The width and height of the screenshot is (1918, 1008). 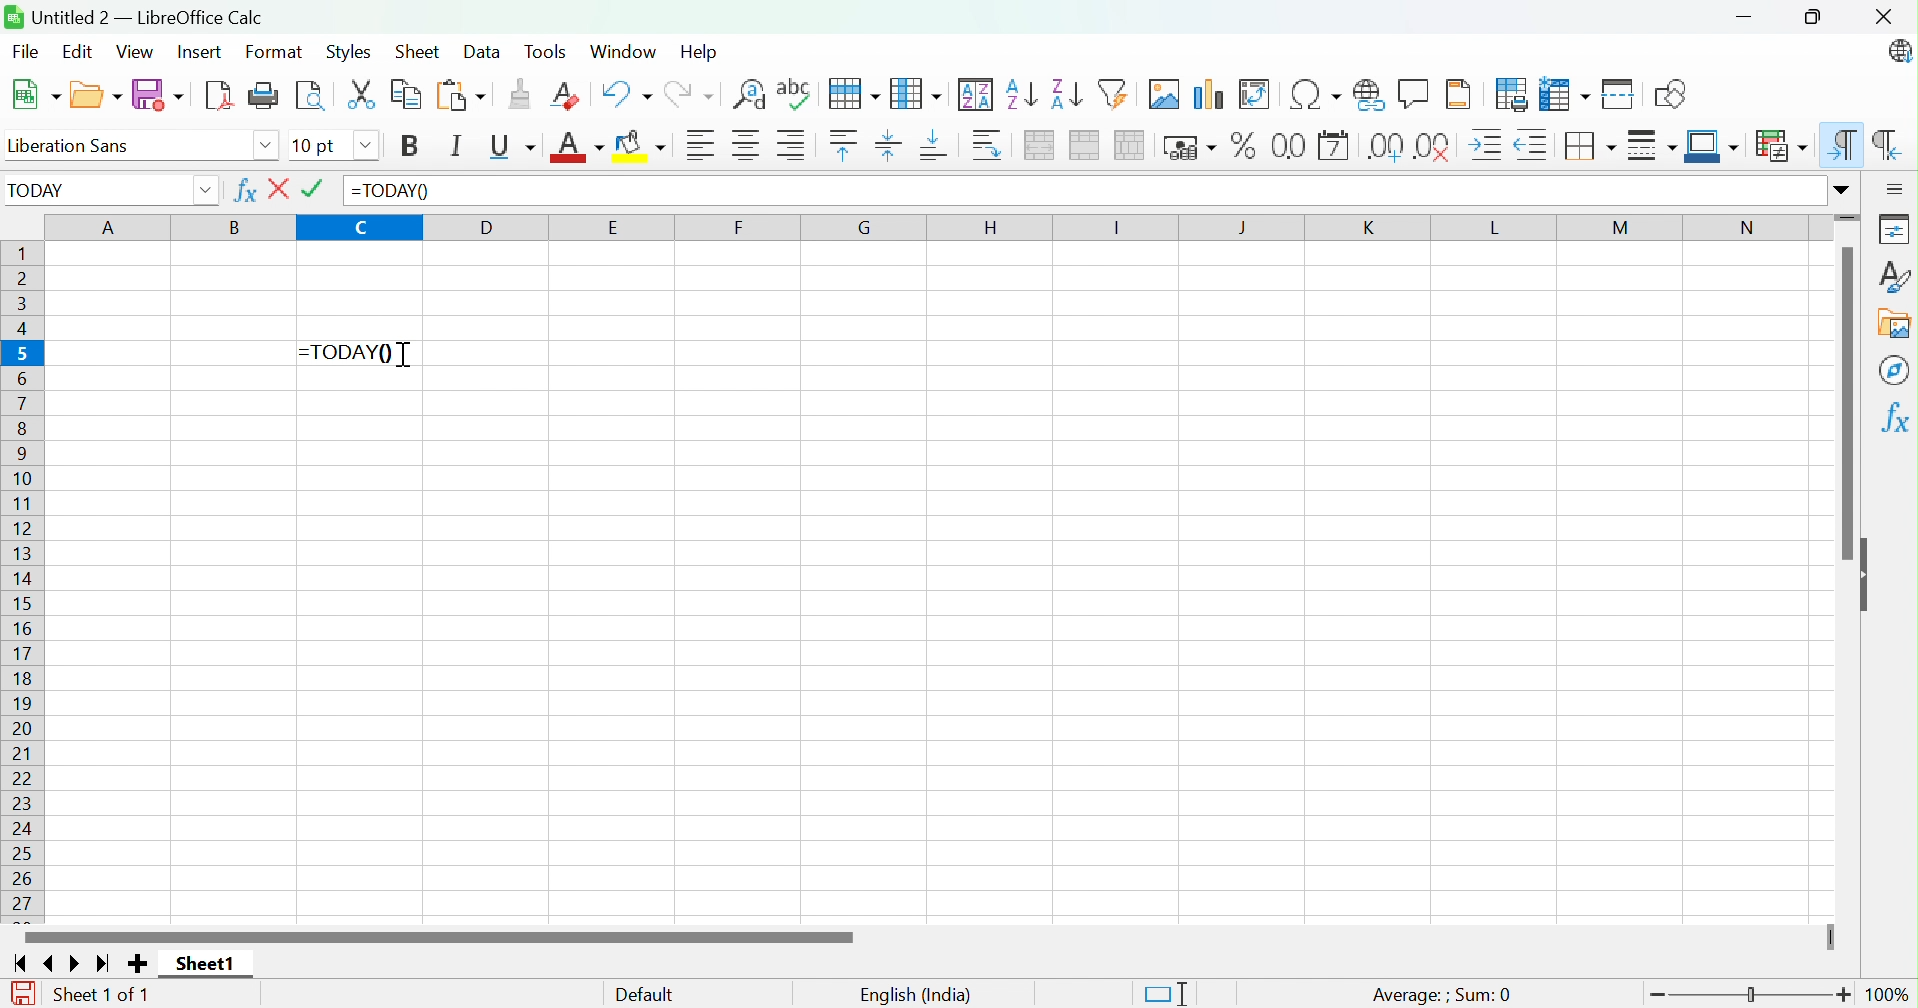 What do you see at coordinates (281, 189) in the screenshot?
I see `Close` at bounding box center [281, 189].